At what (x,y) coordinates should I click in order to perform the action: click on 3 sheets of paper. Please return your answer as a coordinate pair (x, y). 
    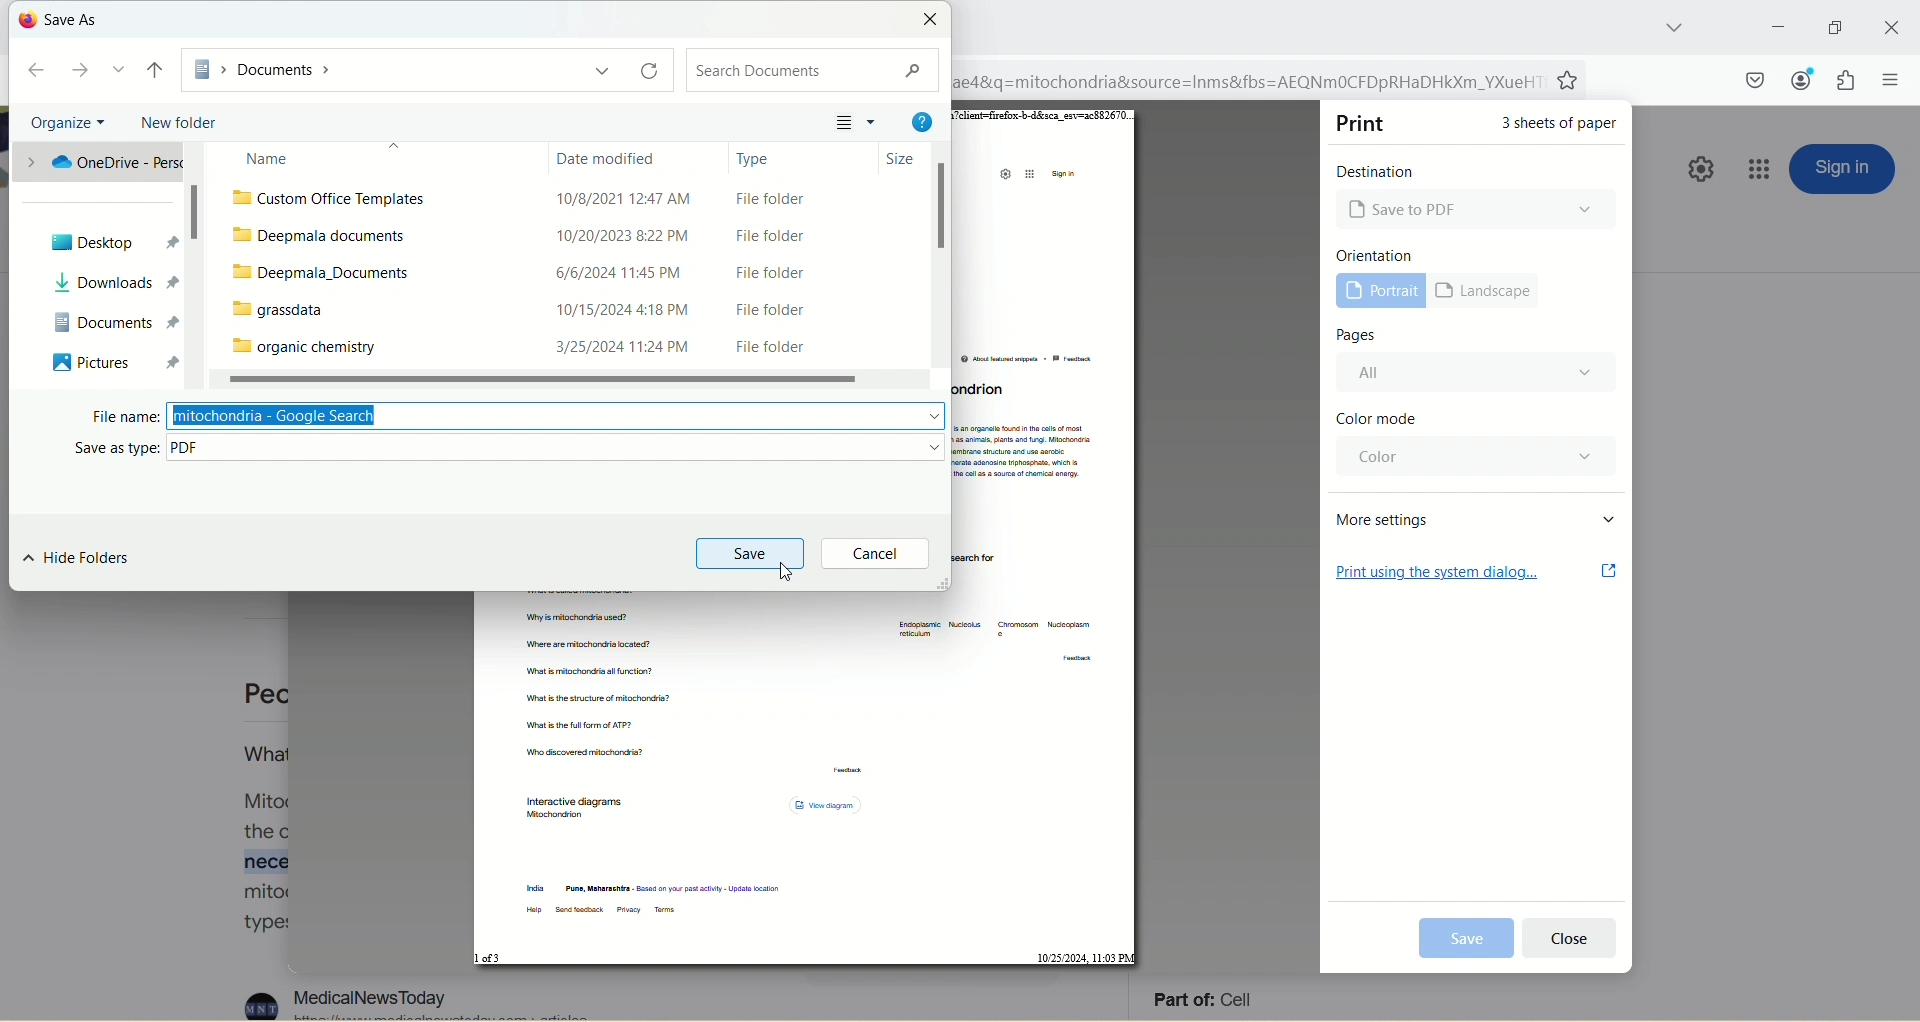
    Looking at the image, I should click on (1561, 128).